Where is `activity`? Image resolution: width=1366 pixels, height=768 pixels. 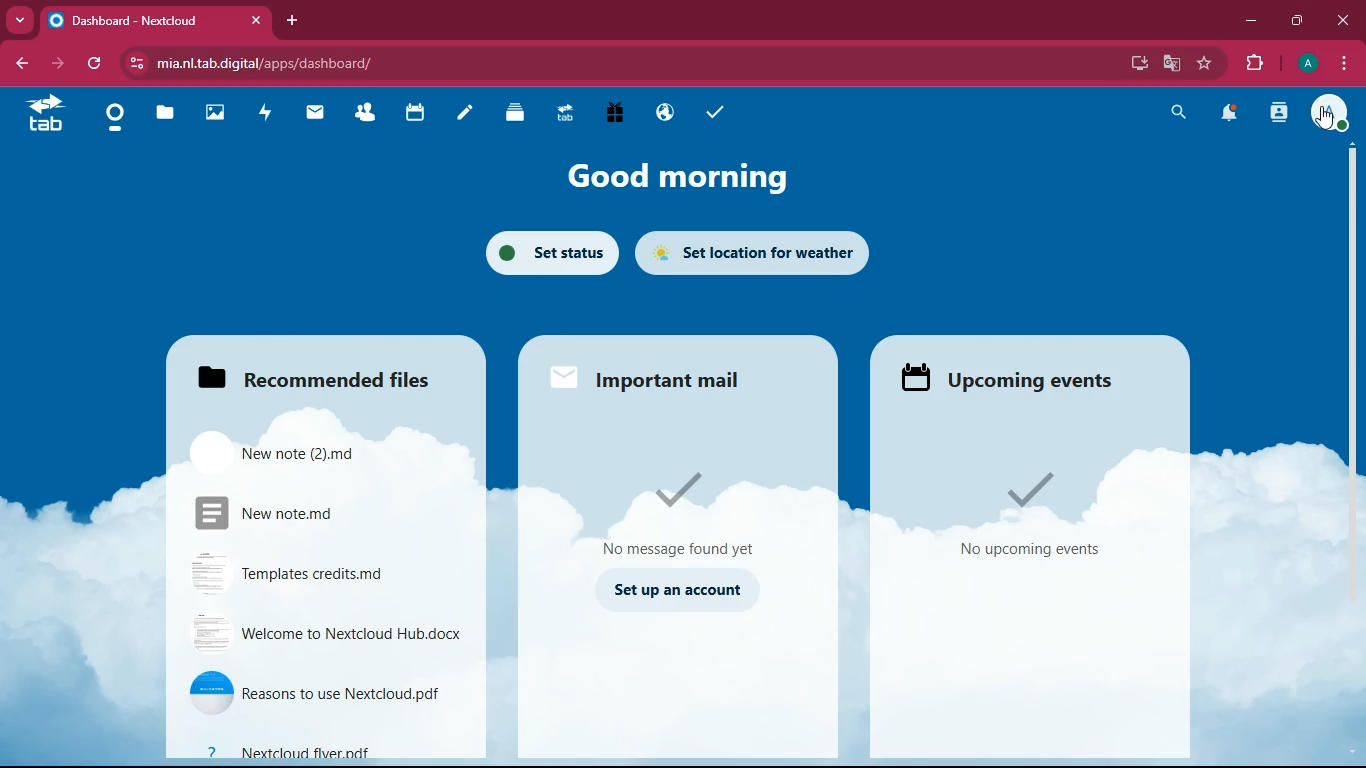
activity is located at coordinates (1281, 115).